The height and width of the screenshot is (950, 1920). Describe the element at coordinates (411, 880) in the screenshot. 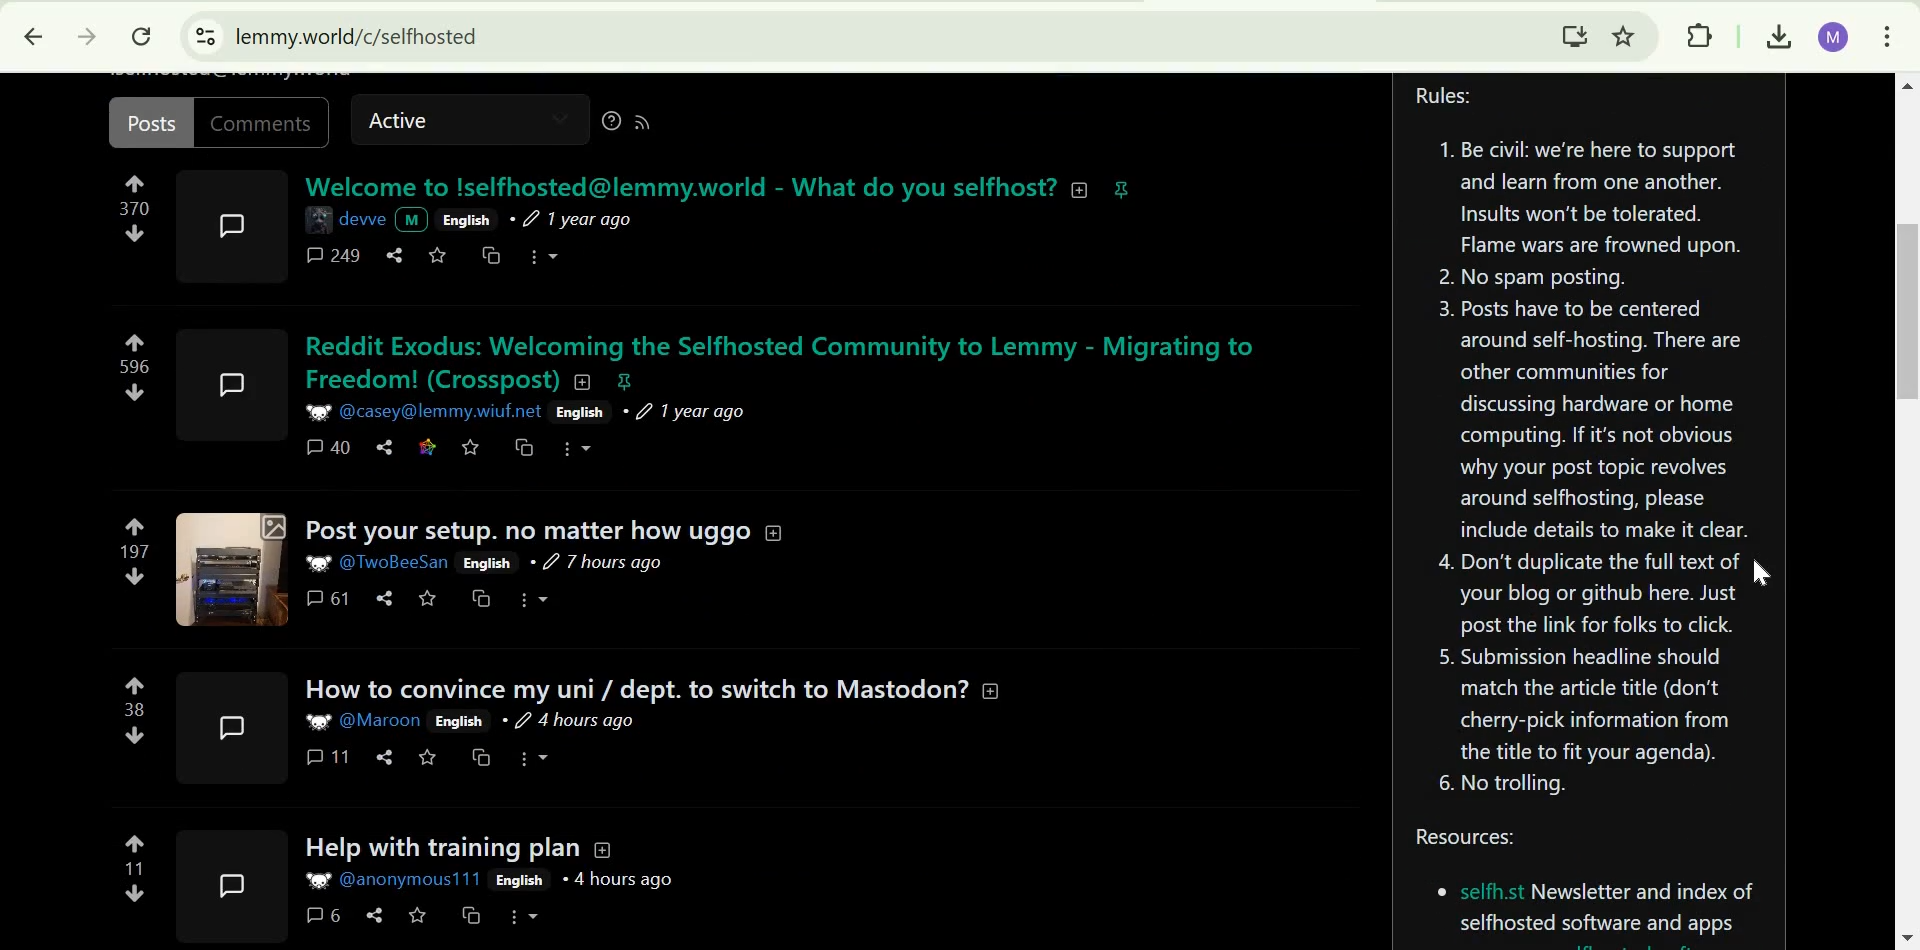

I see `user ID` at that location.